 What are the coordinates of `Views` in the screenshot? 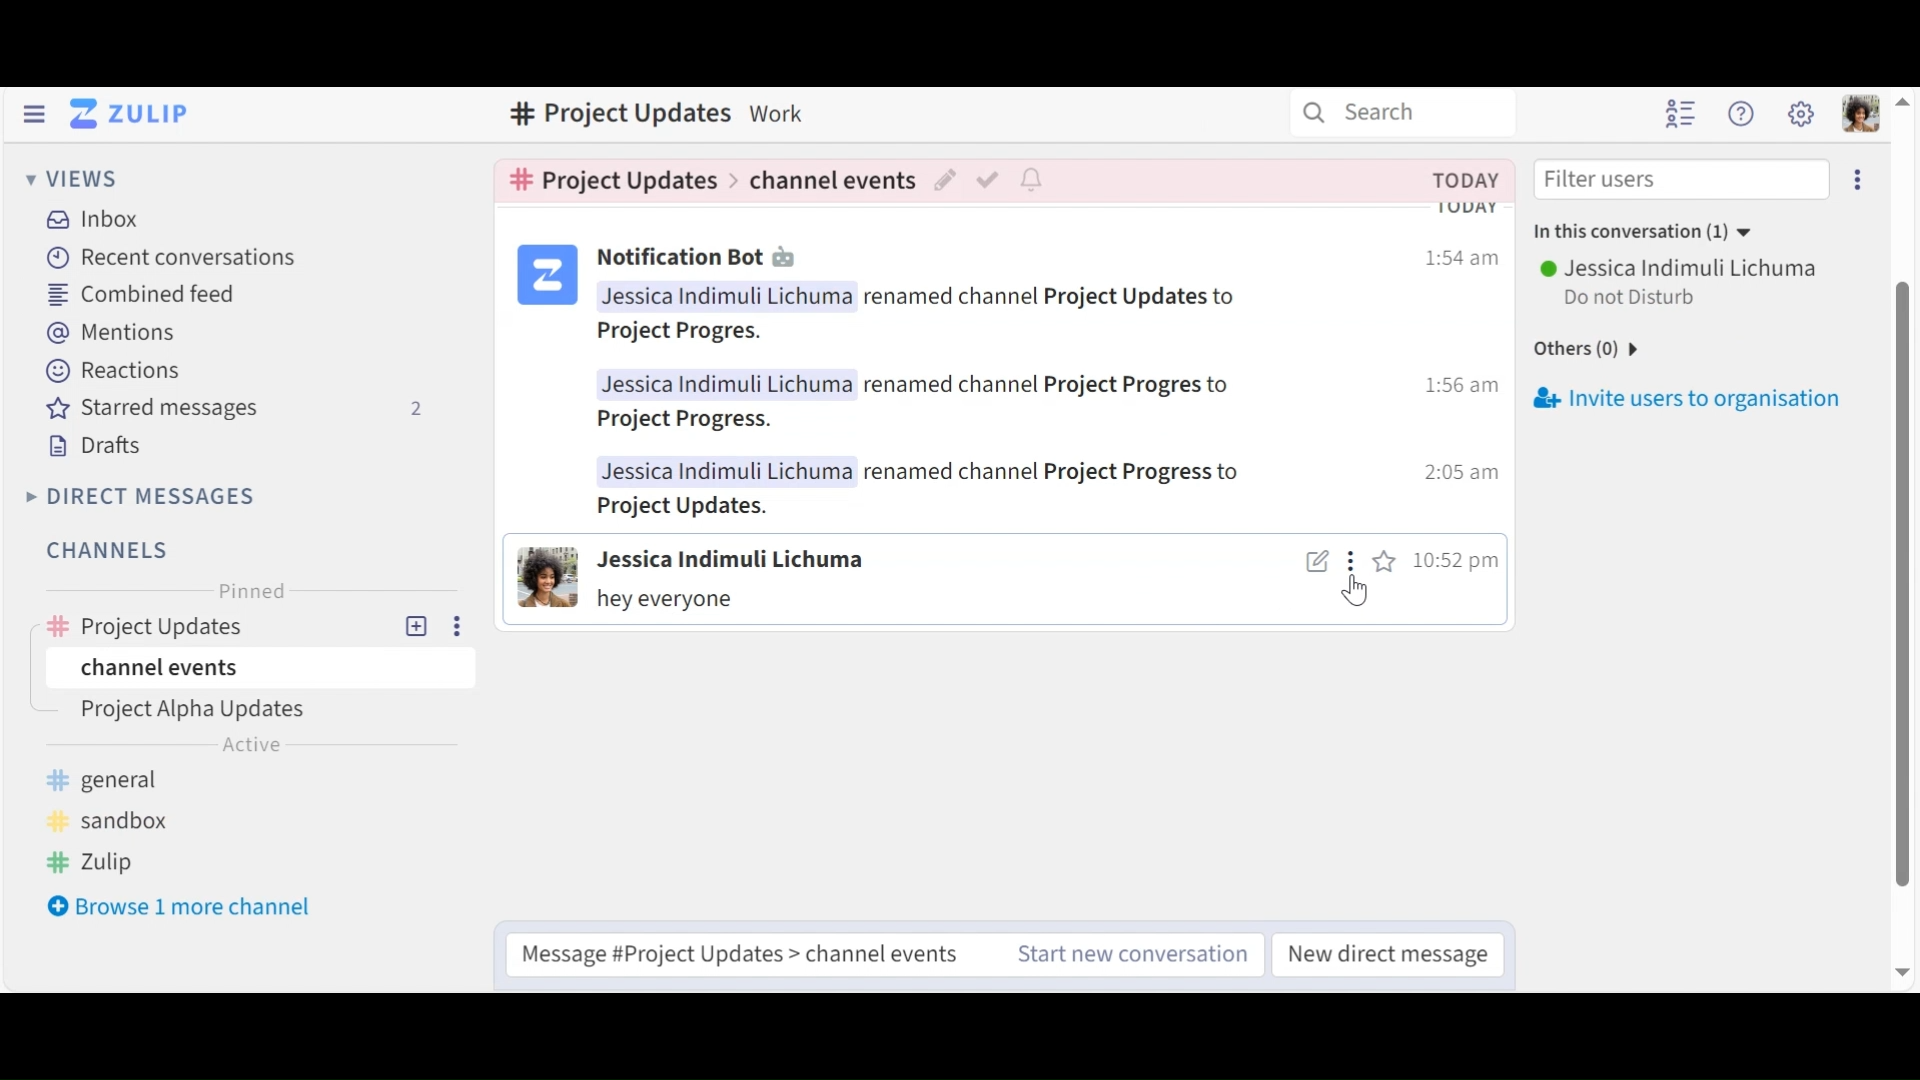 It's located at (76, 182).